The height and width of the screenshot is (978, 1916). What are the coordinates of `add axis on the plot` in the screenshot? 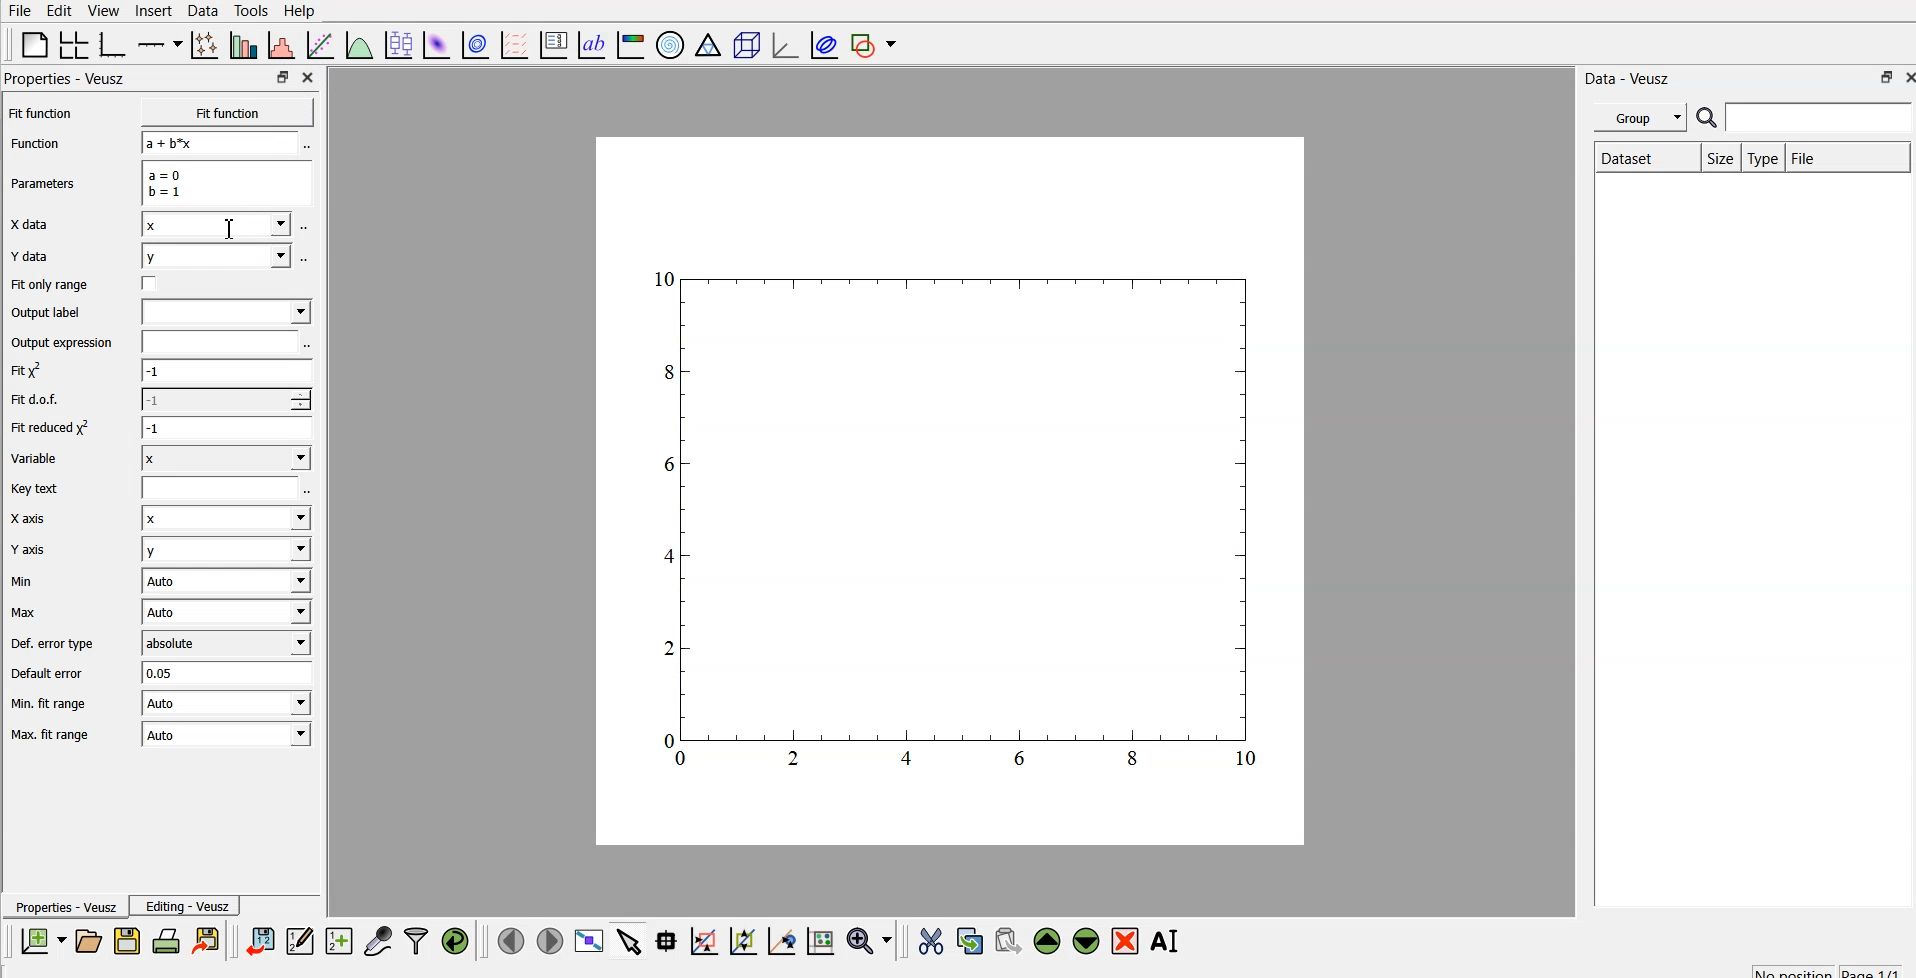 It's located at (160, 45).